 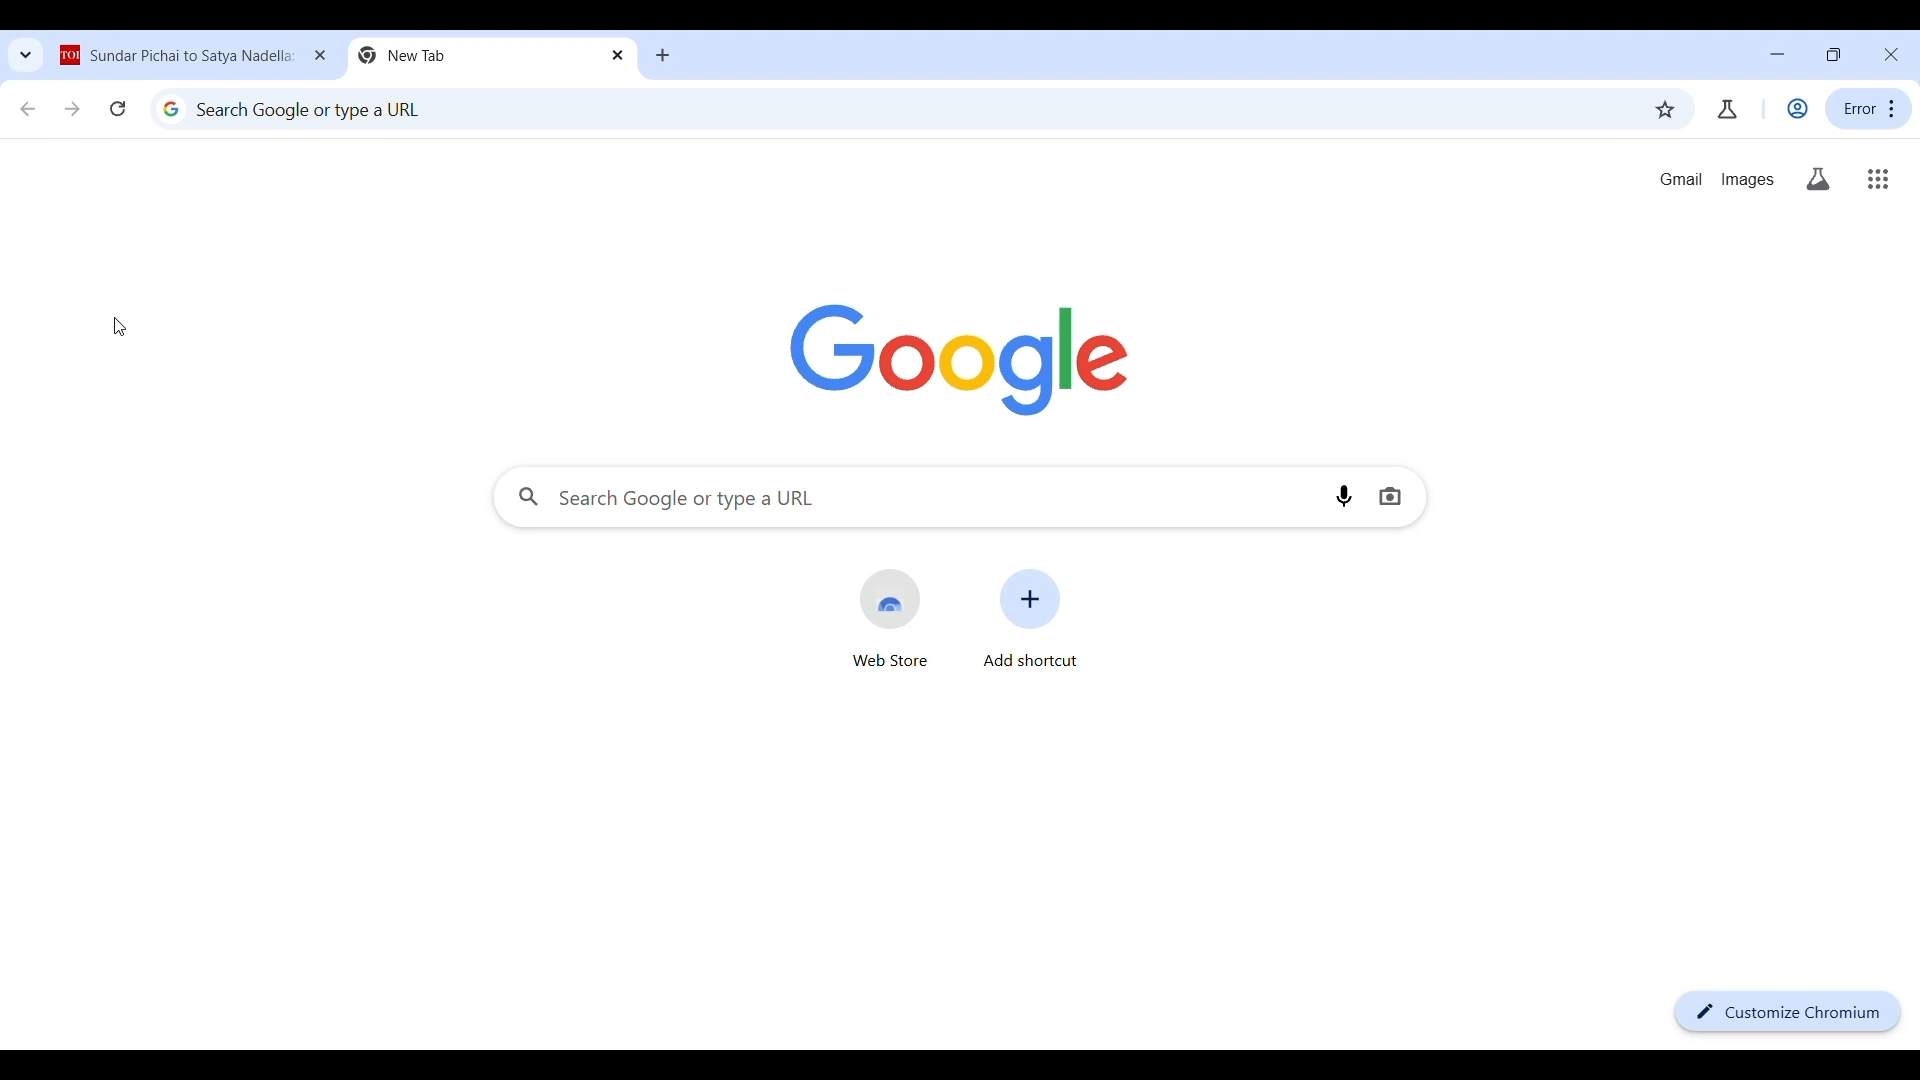 I want to click on Customize and control Chromium, so click(x=1869, y=108).